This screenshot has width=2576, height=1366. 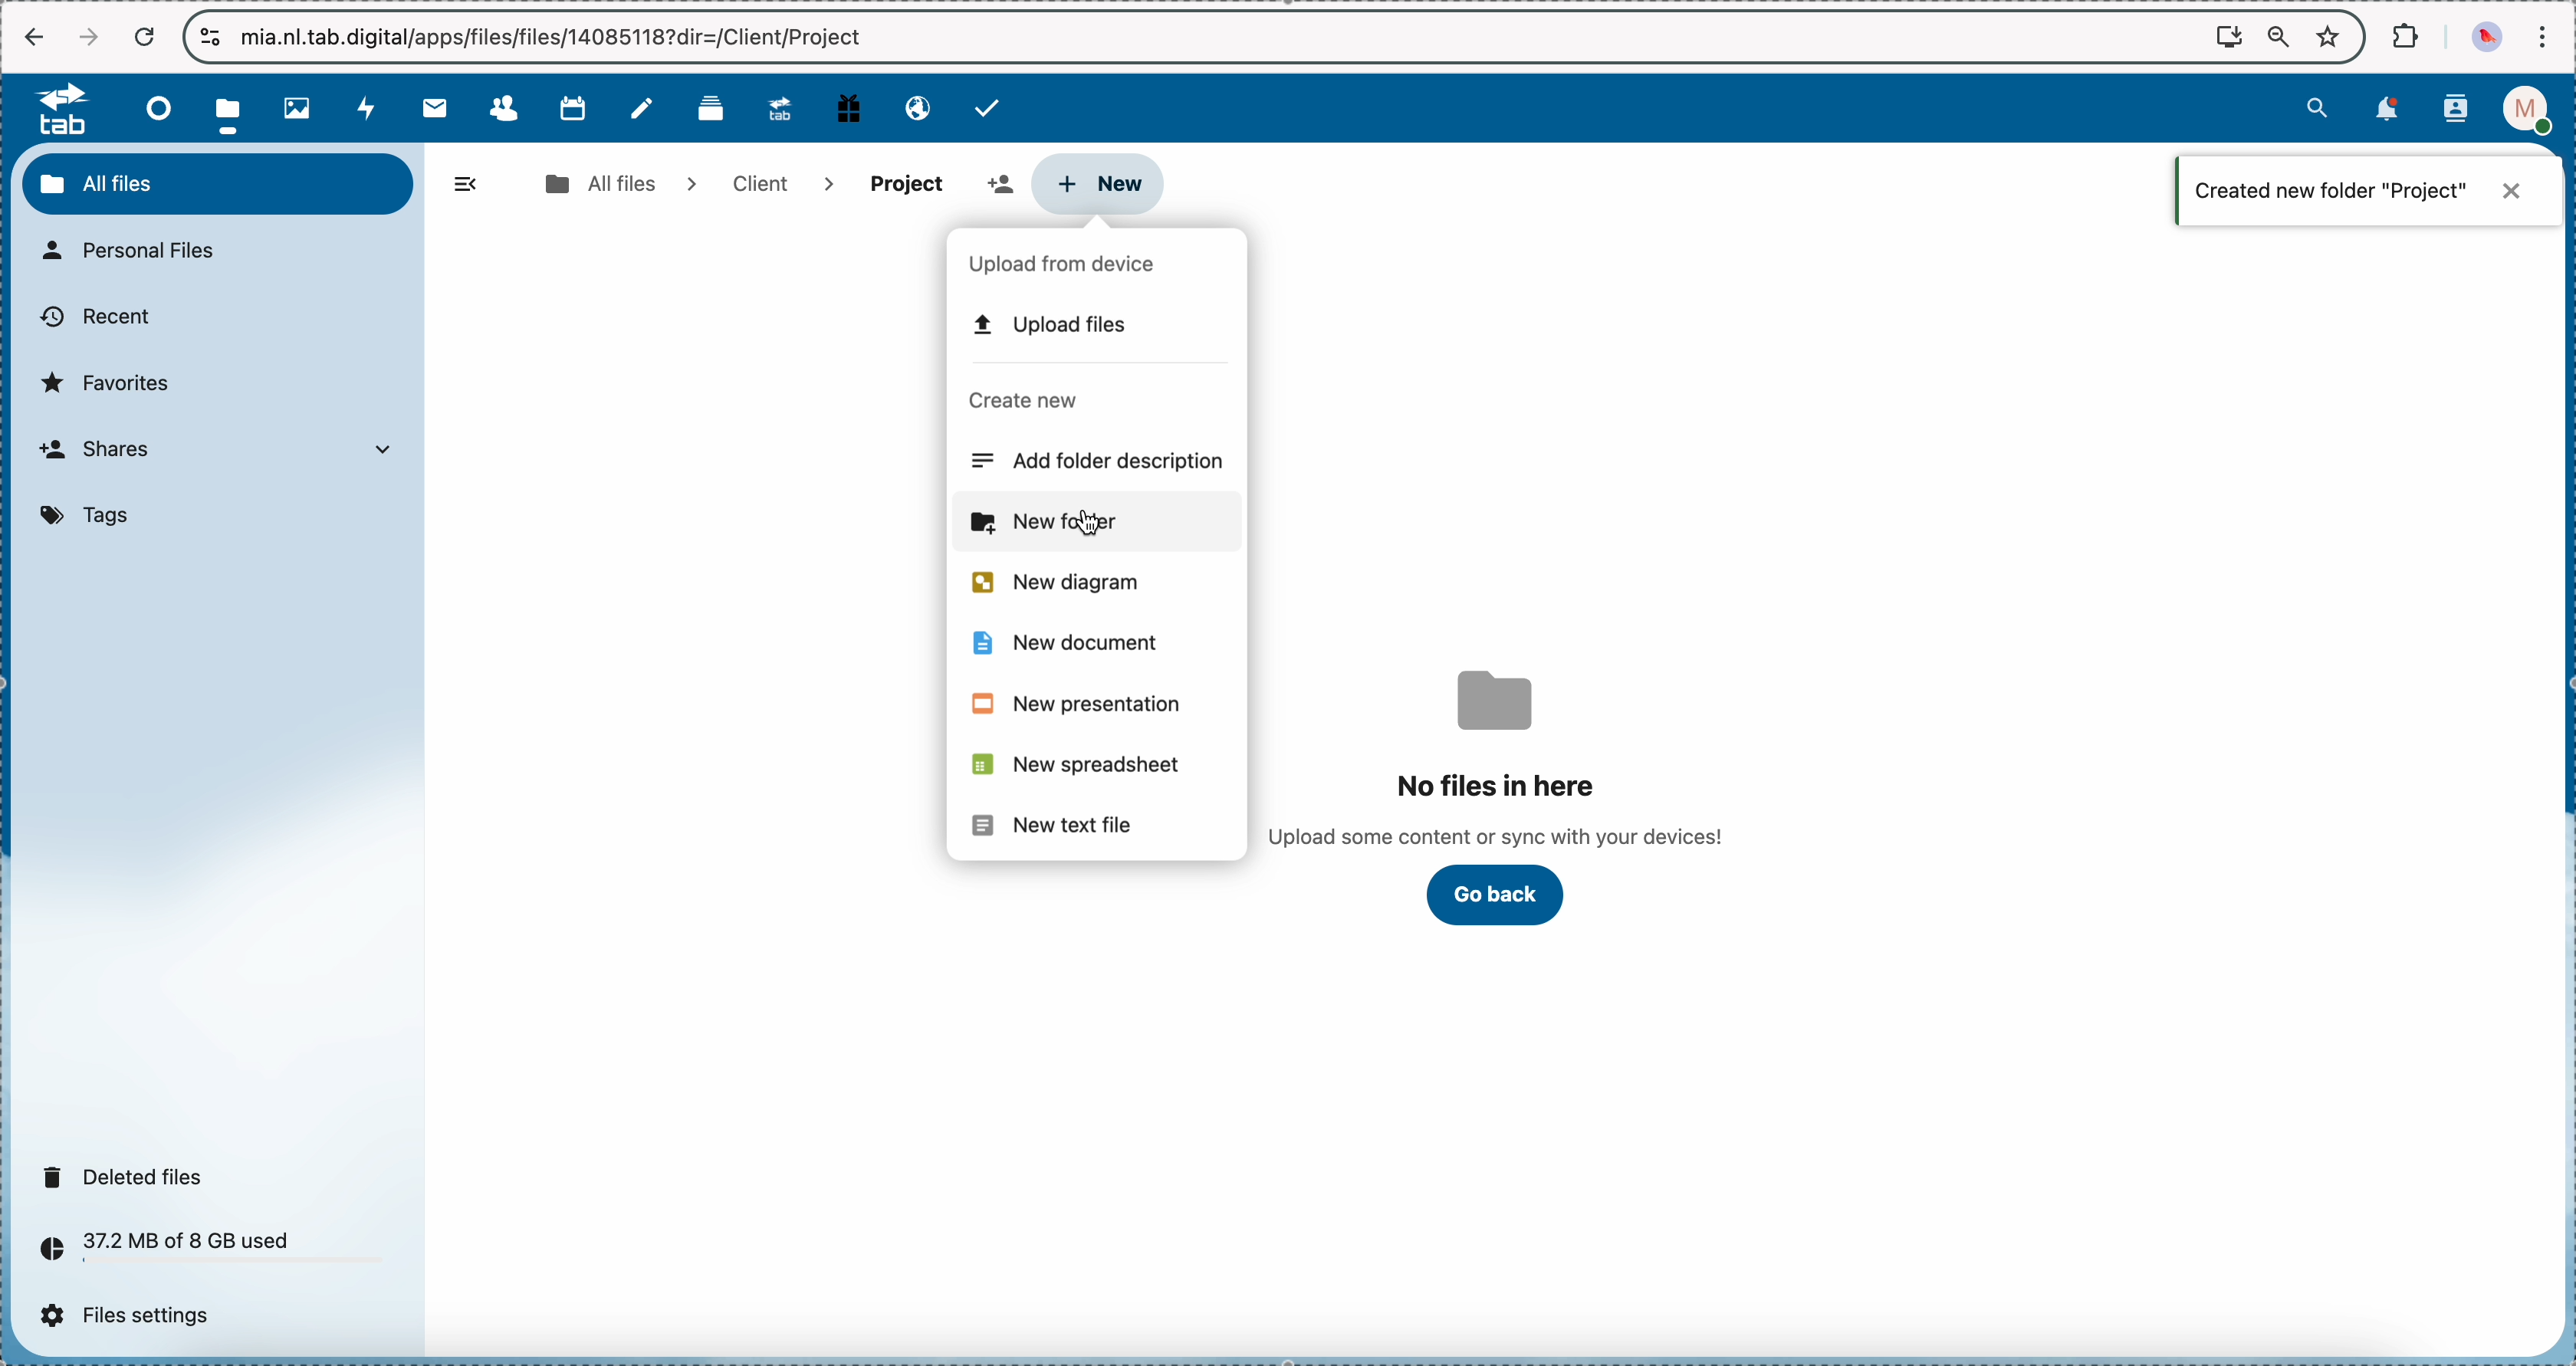 I want to click on favorites, so click(x=112, y=382).